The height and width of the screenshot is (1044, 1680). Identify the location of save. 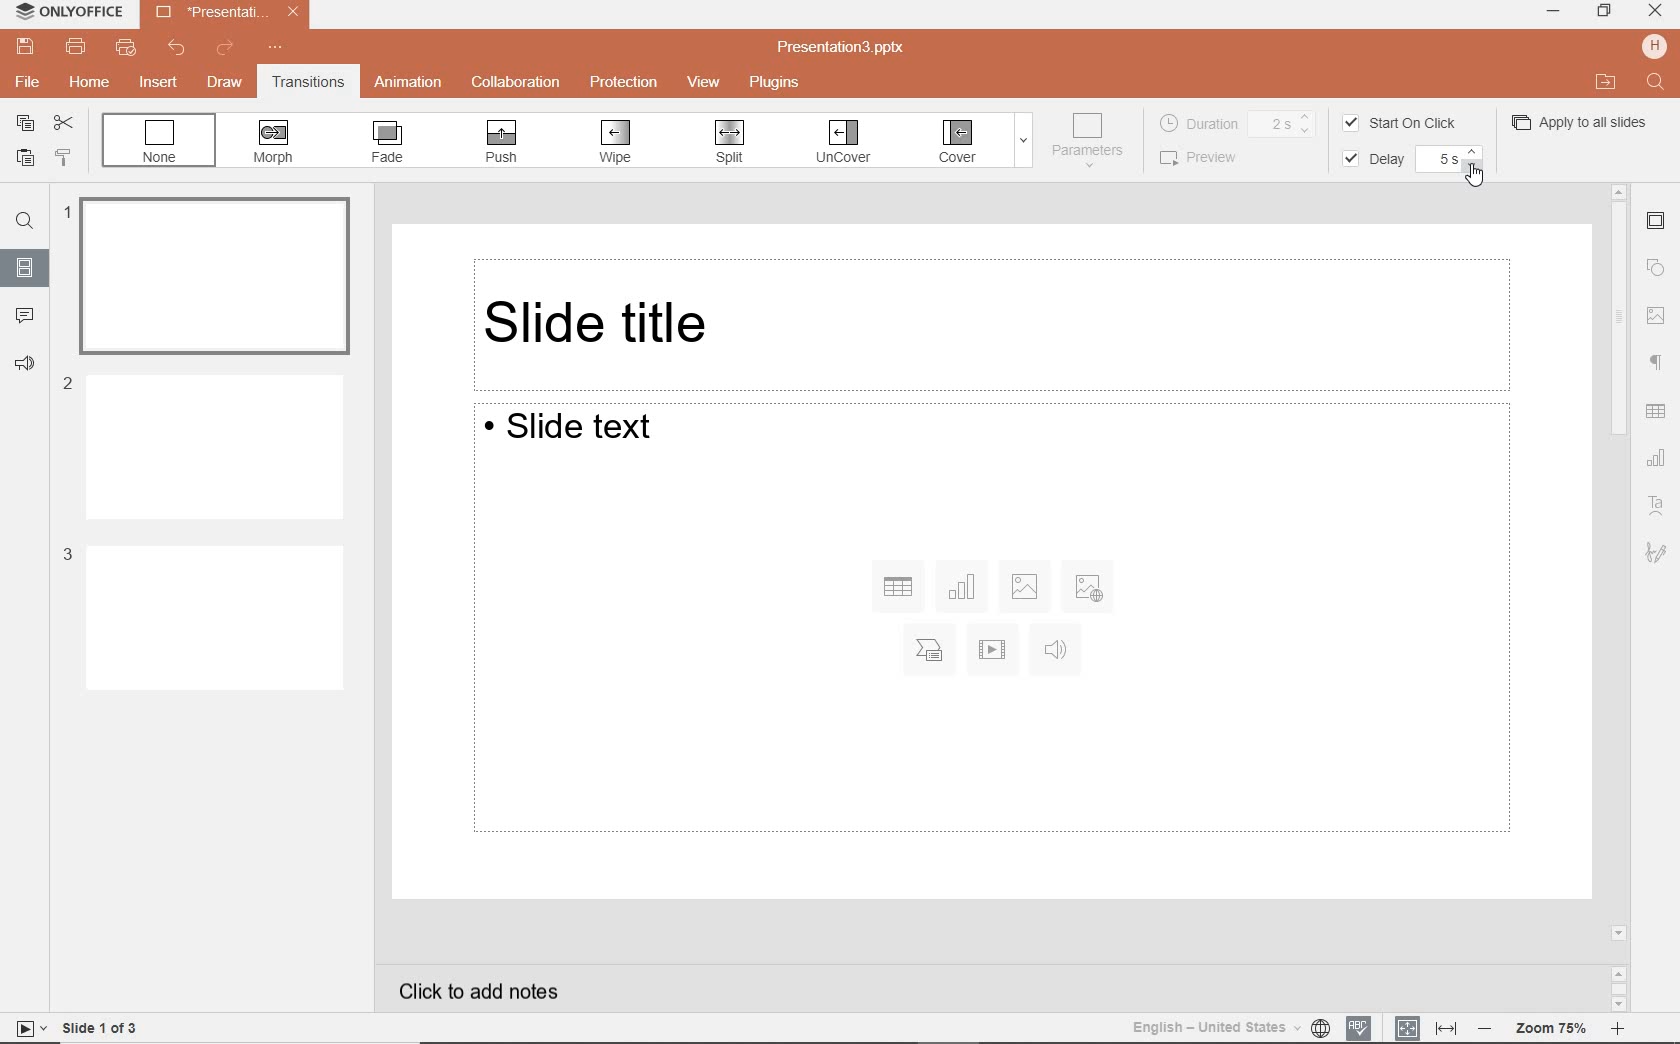
(24, 47).